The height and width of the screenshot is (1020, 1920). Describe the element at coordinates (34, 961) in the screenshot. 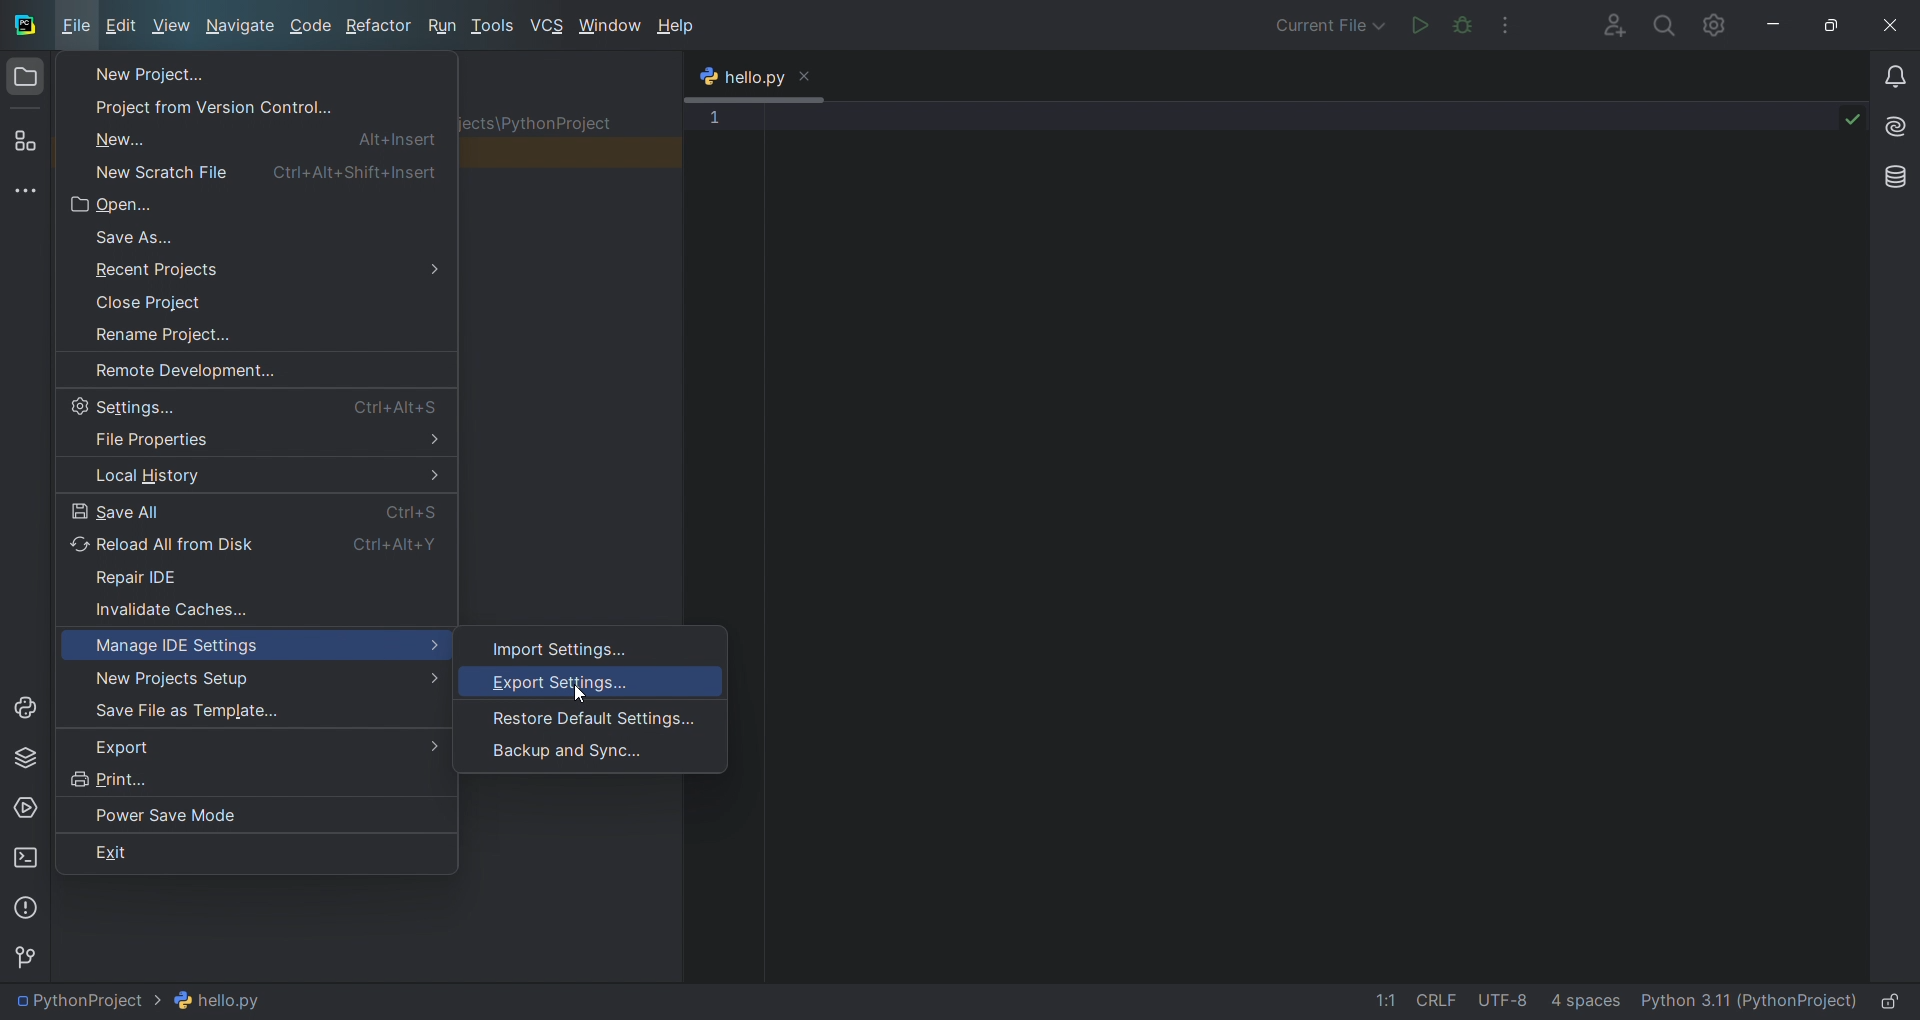

I see `version control` at that location.